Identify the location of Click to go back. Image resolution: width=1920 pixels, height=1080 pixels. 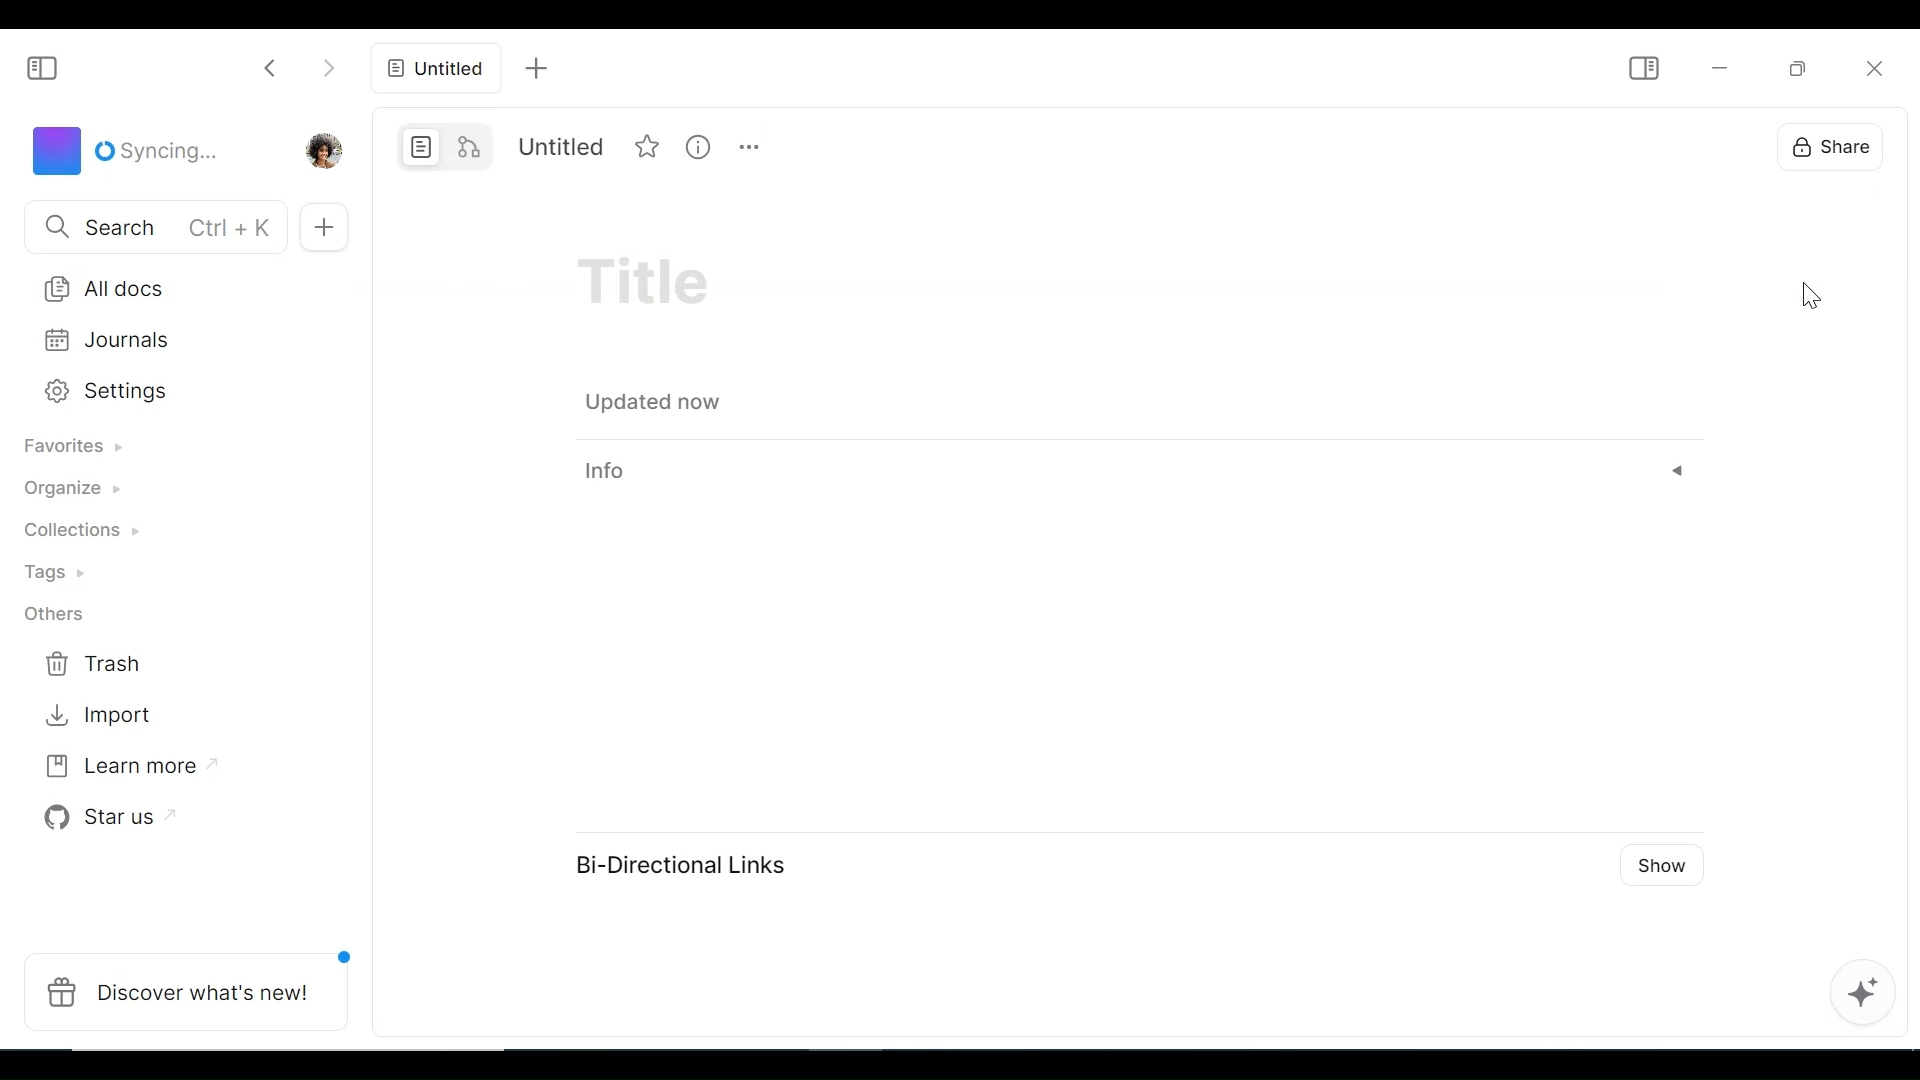
(262, 69).